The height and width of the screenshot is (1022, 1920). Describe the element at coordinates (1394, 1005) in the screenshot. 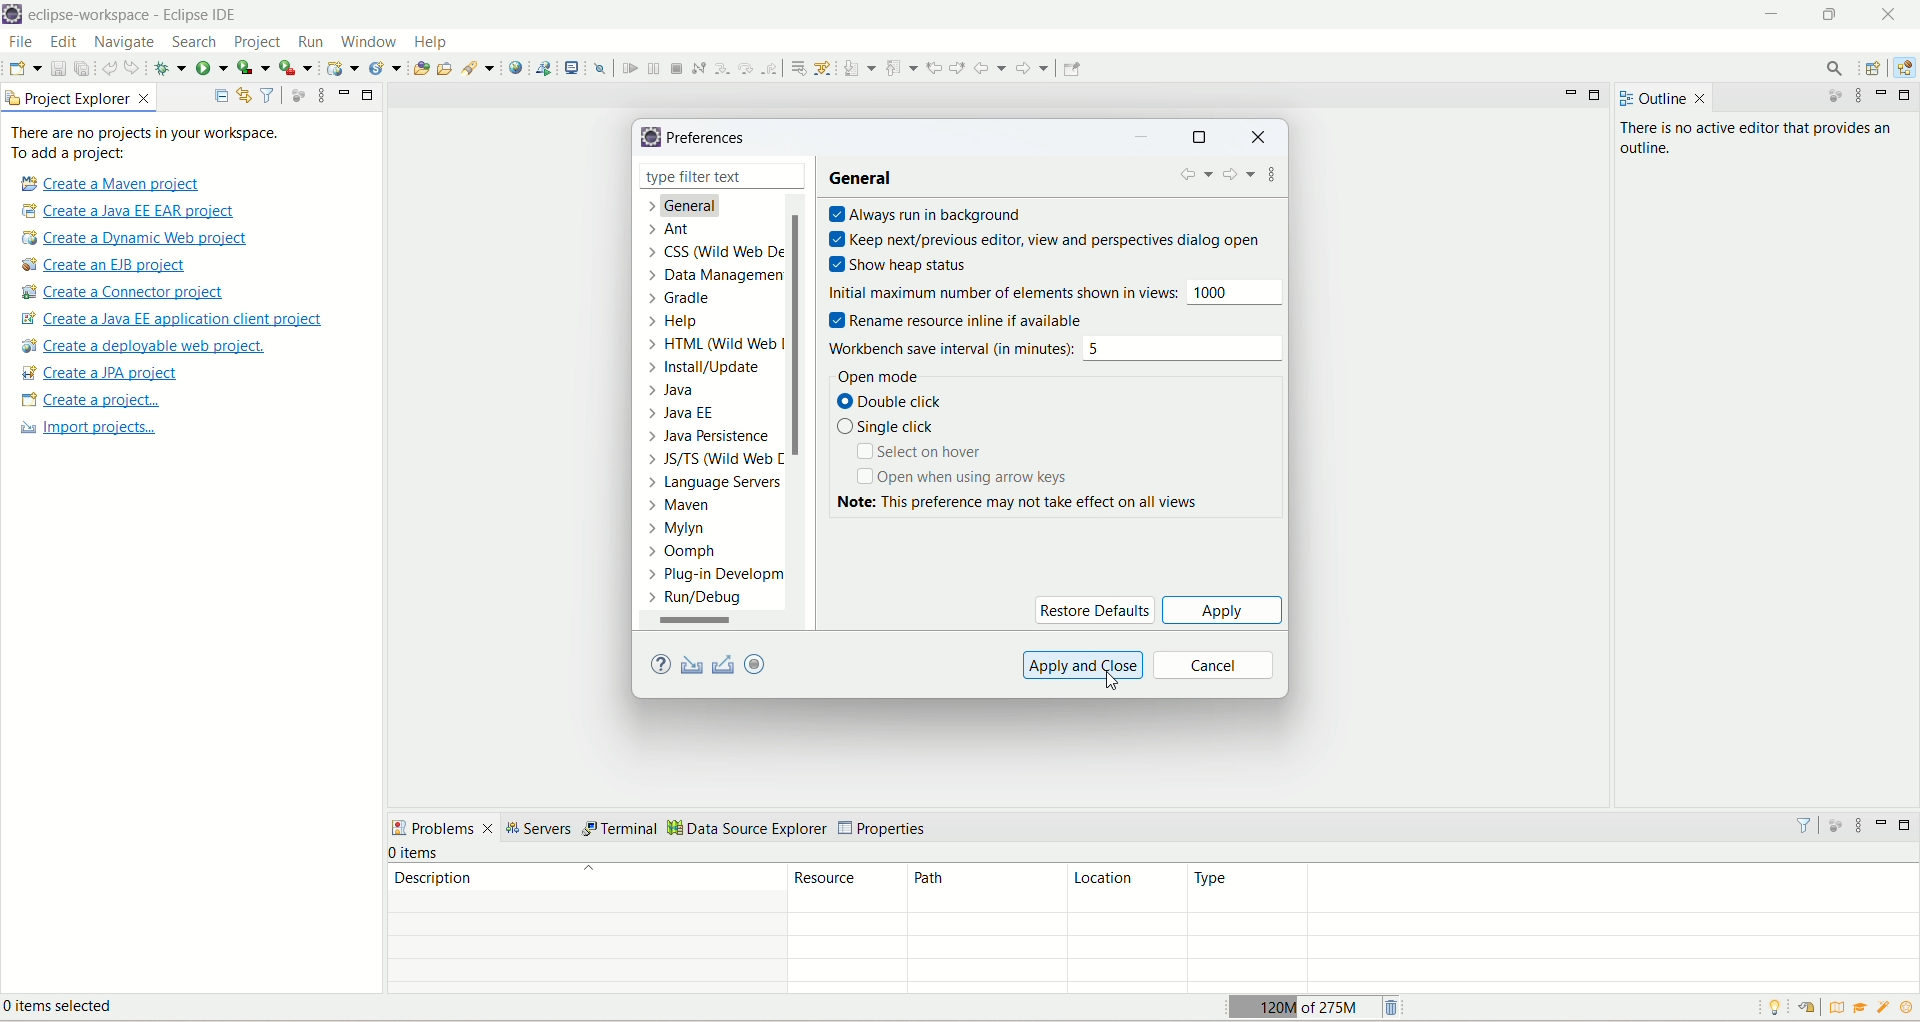

I see `Delete` at that location.